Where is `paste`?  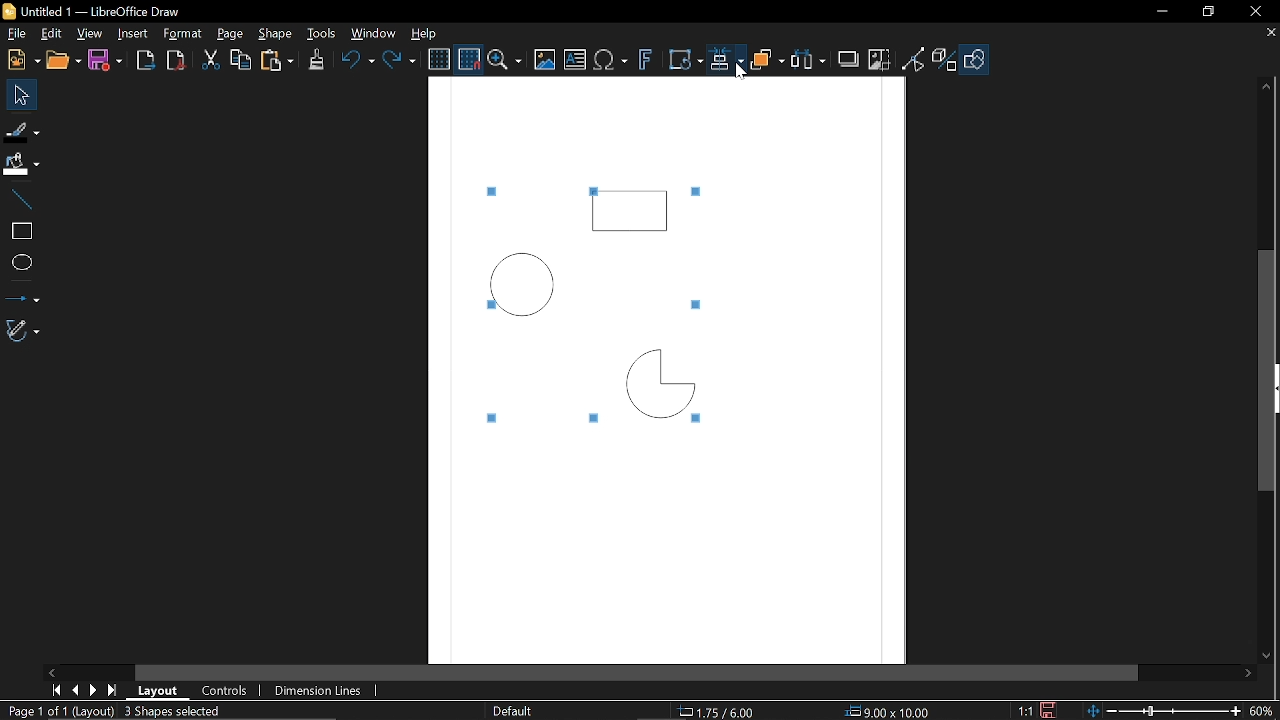
paste is located at coordinates (278, 61).